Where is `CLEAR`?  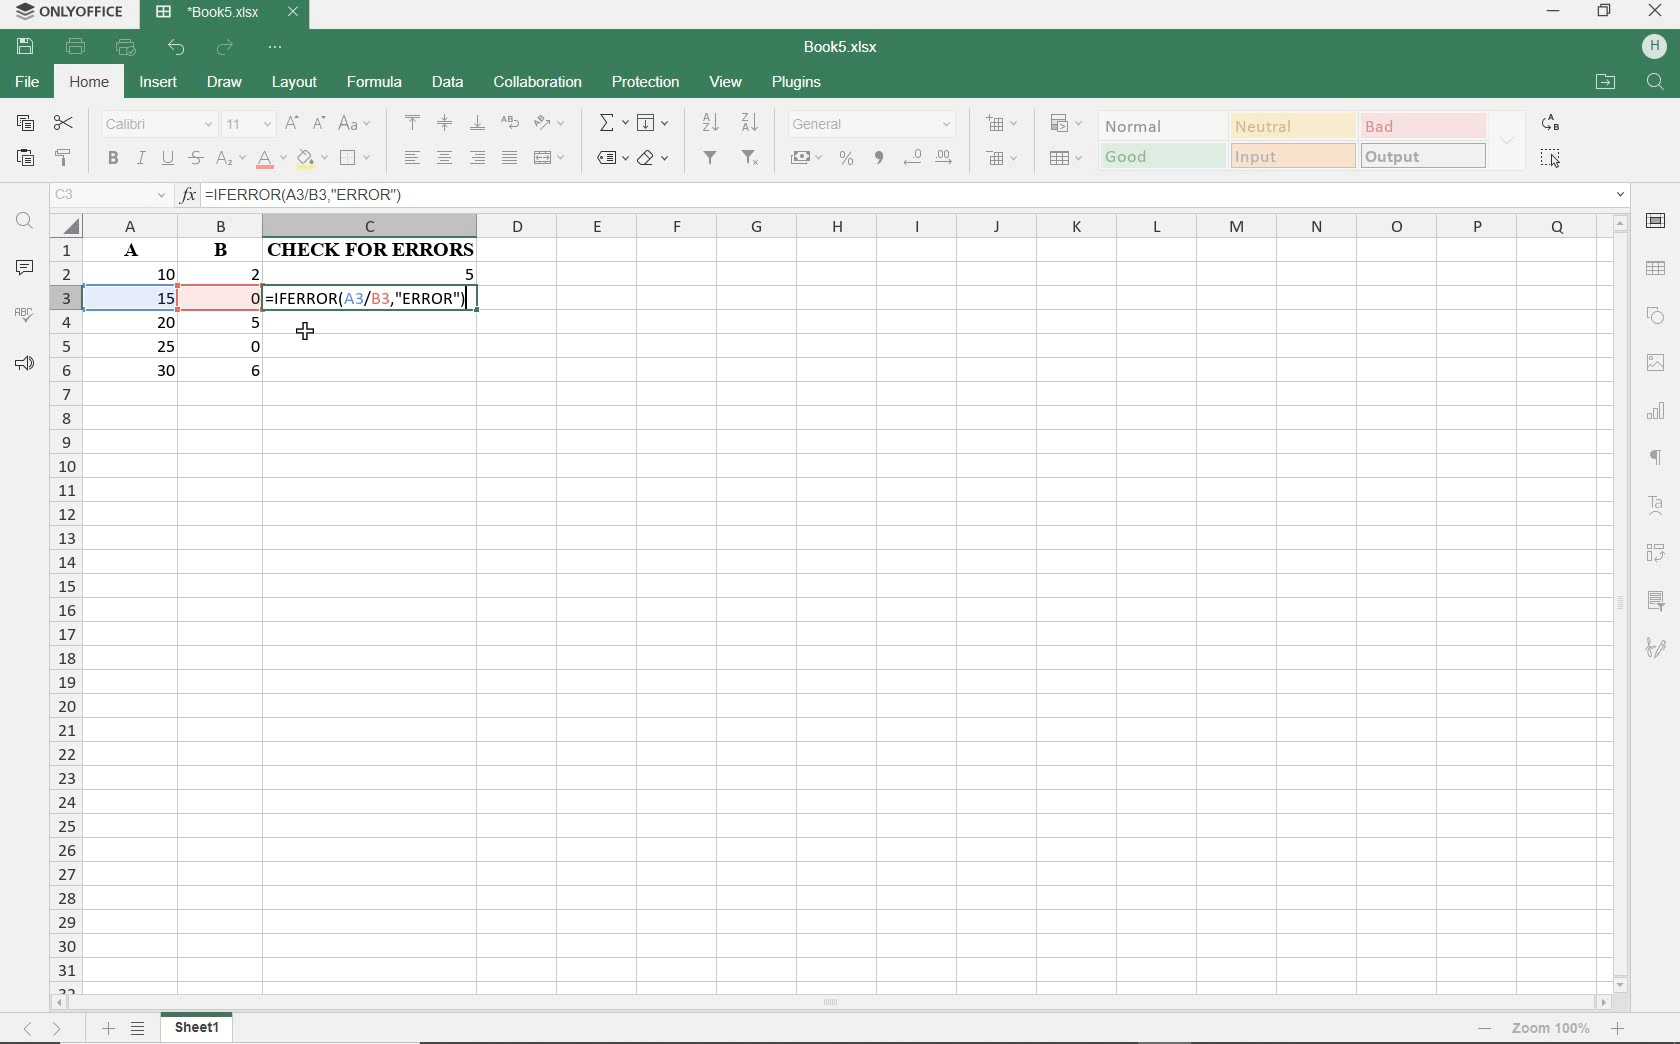
CLEAR is located at coordinates (655, 157).